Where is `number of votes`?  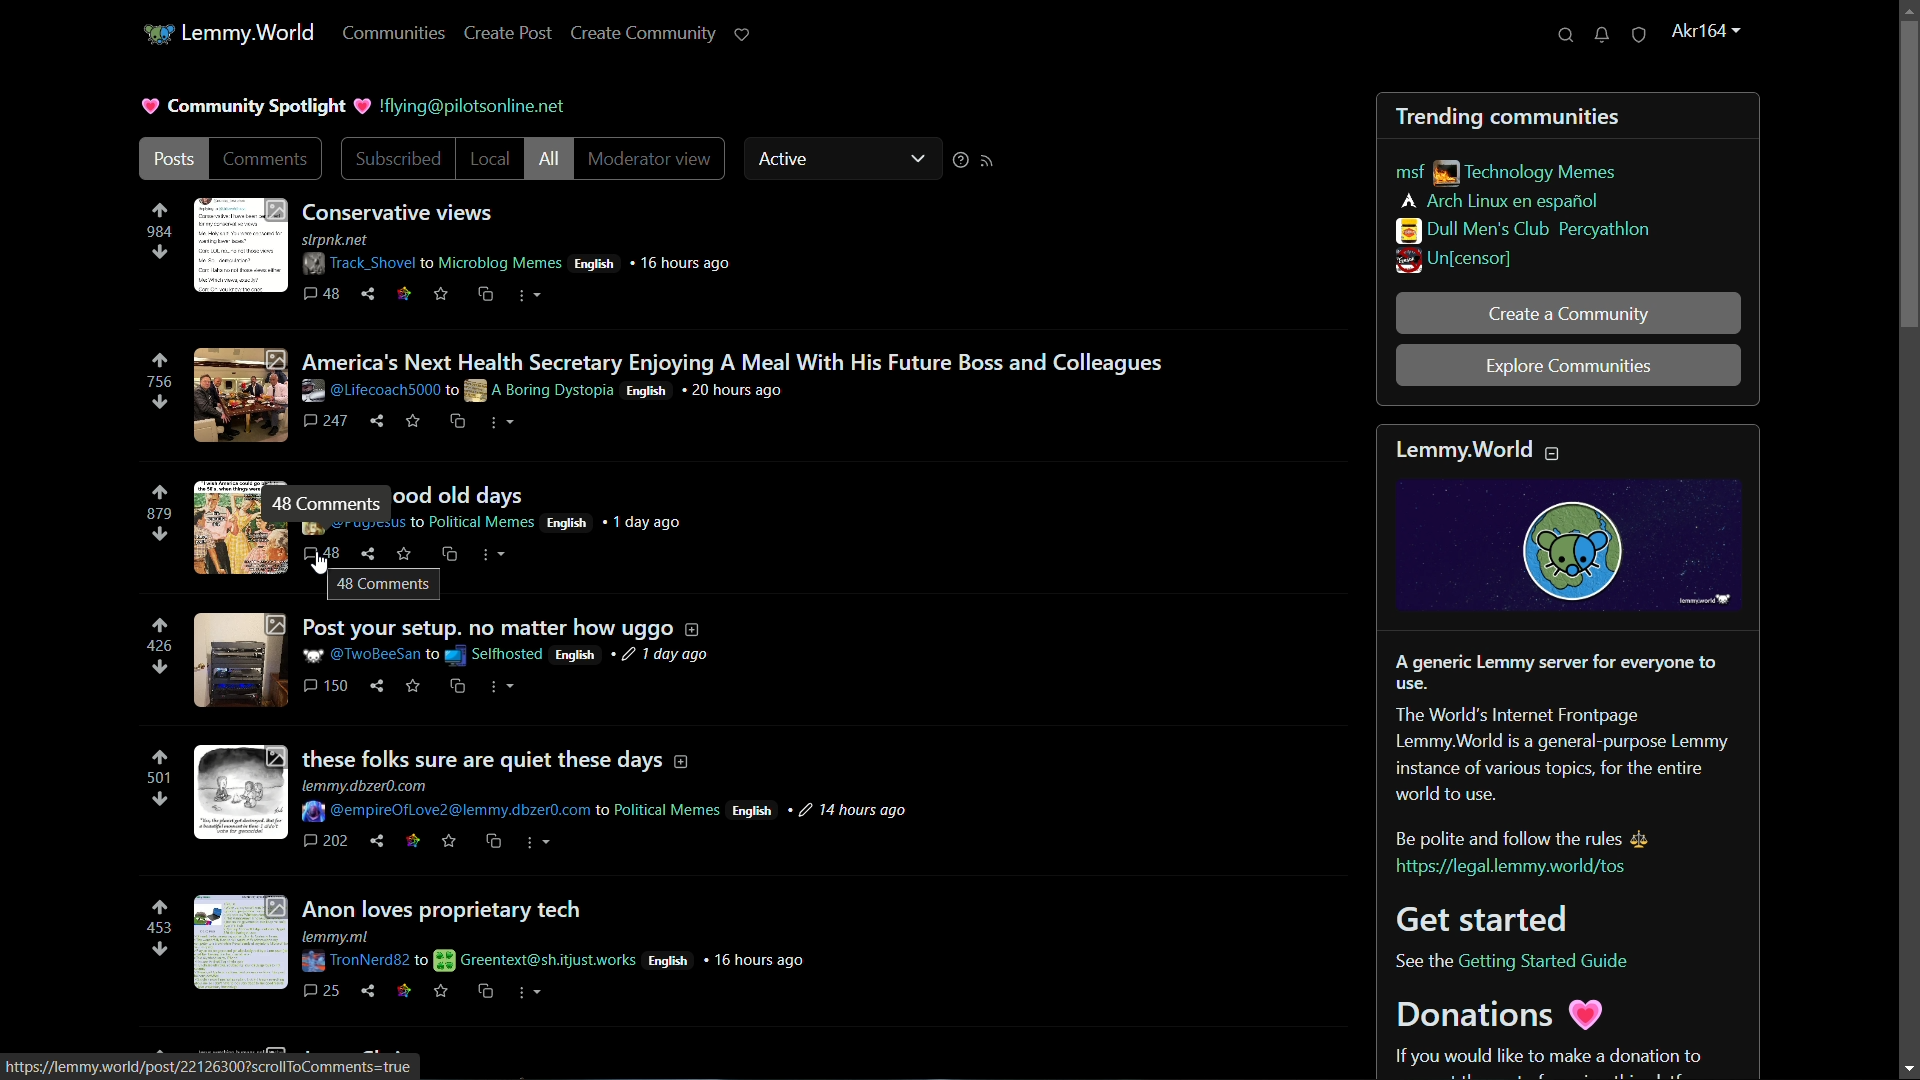
number of votes is located at coordinates (161, 647).